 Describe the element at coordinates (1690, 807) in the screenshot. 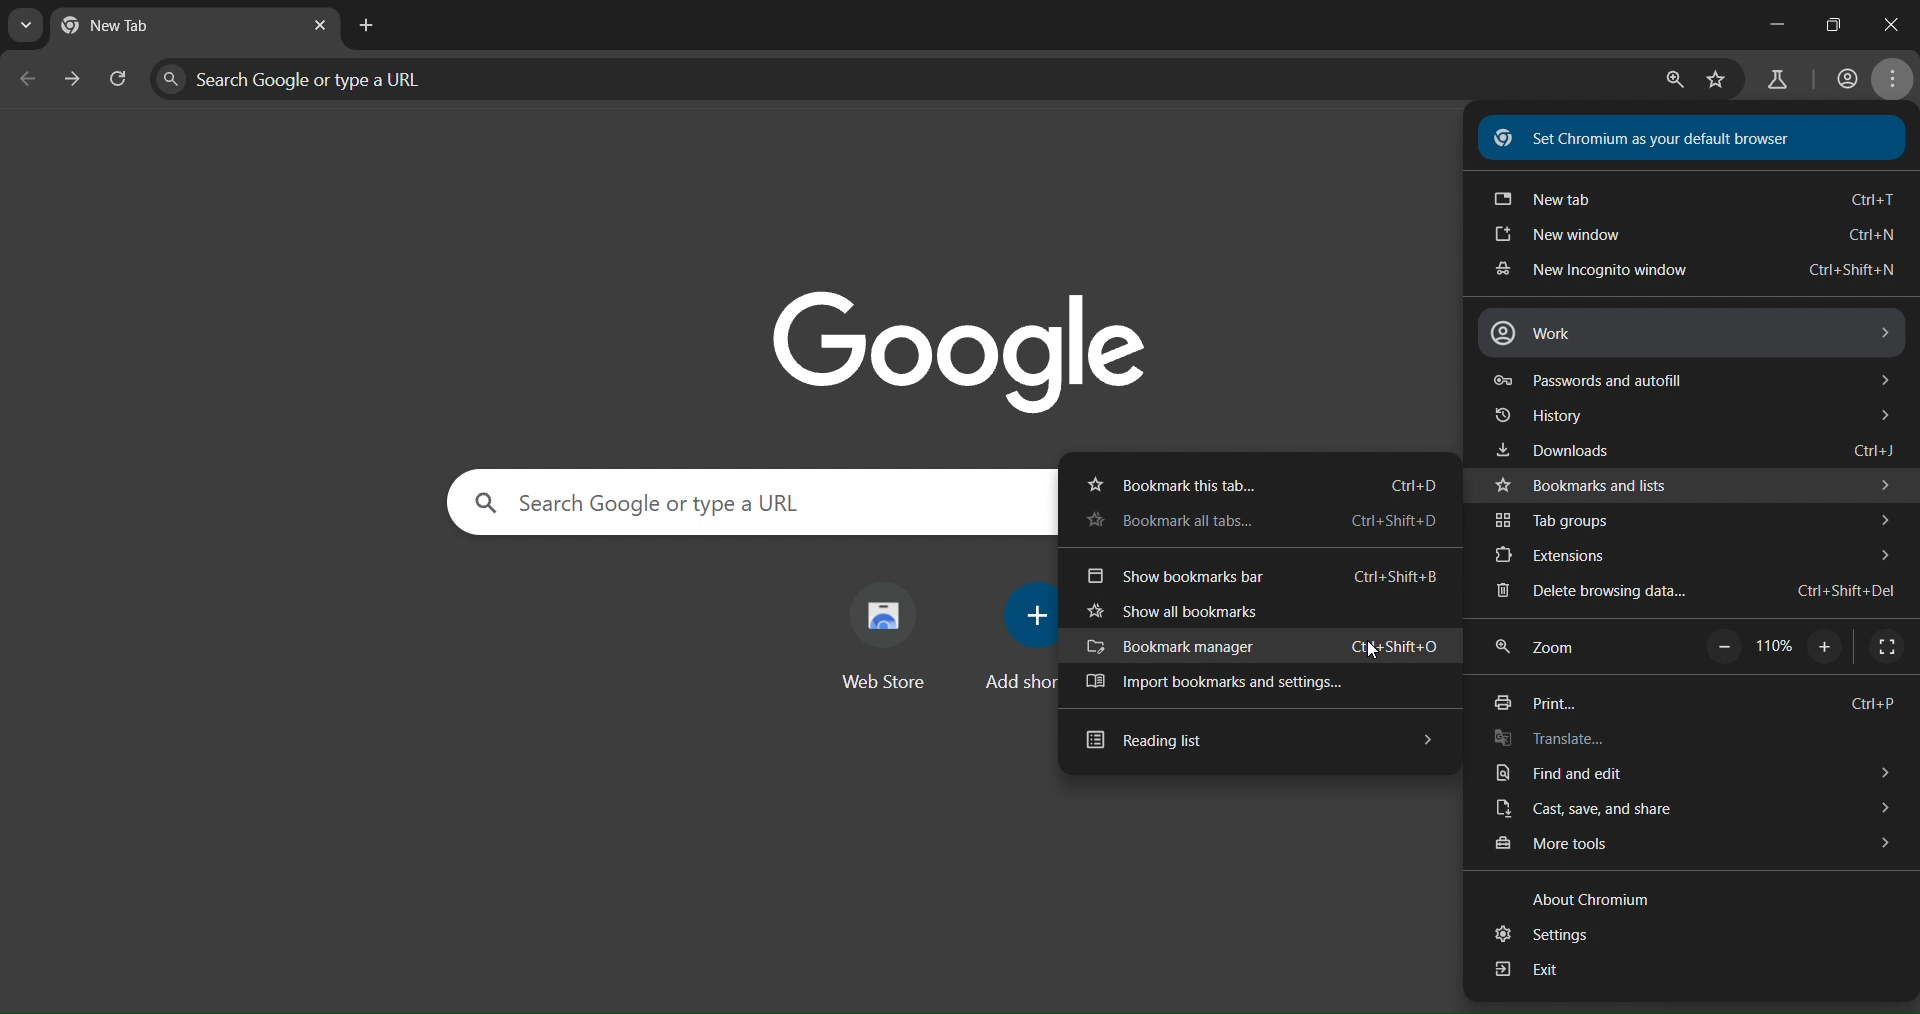

I see `cast, save and share` at that location.